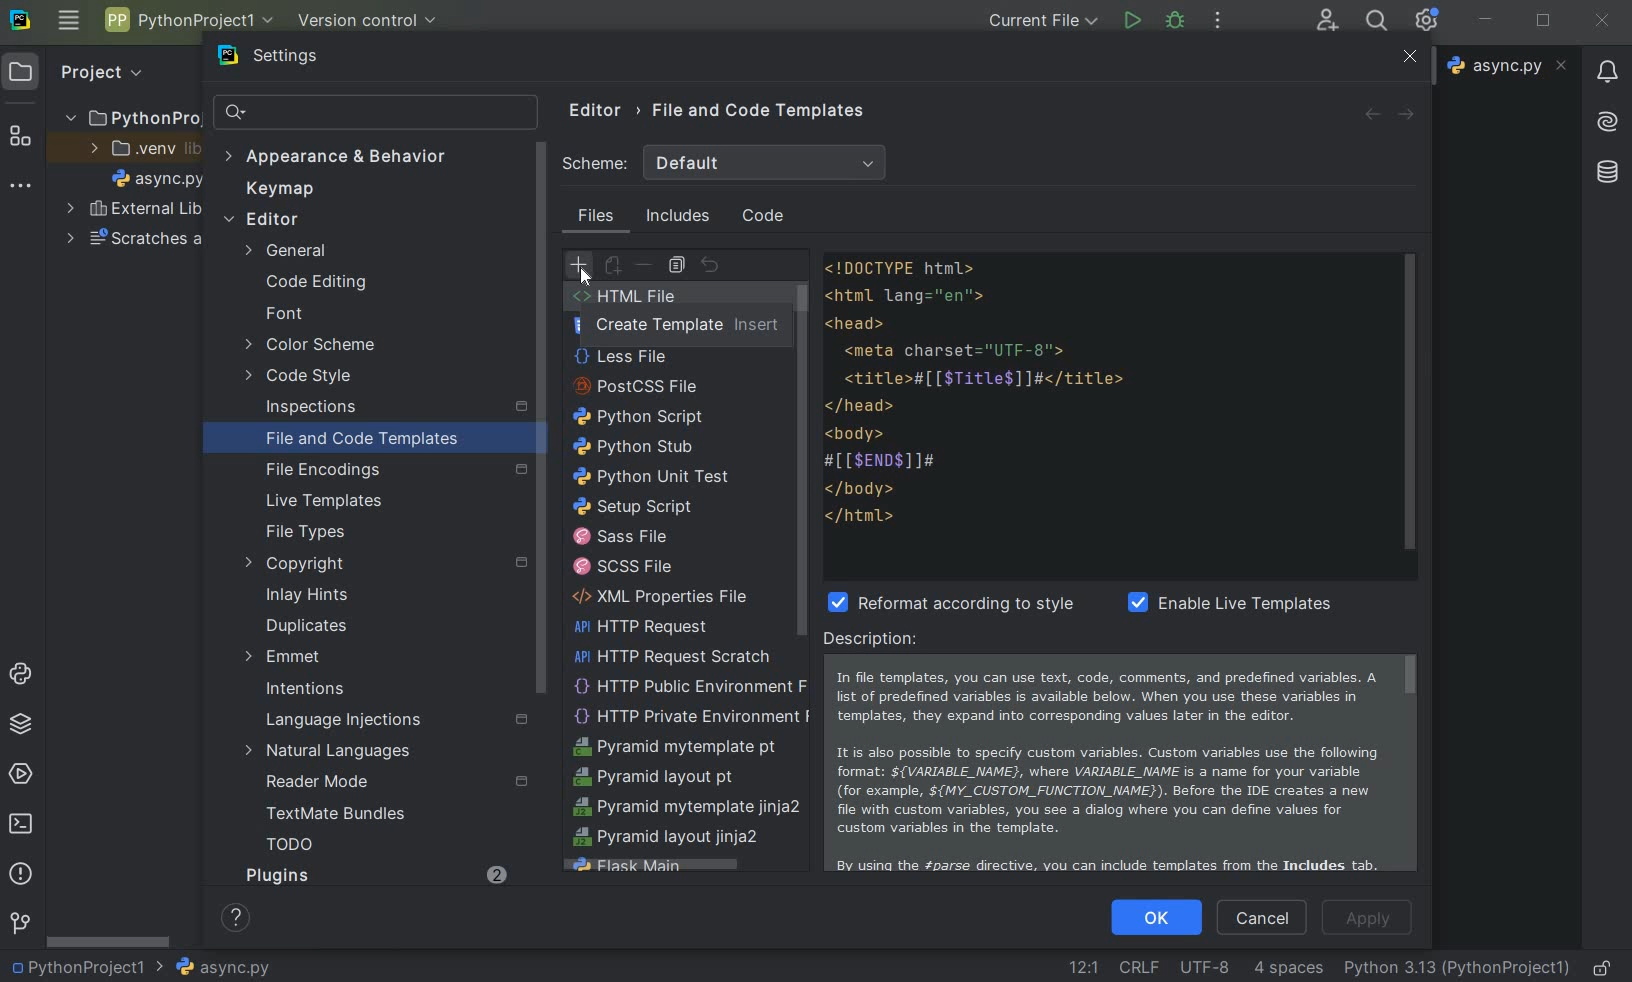 Image resolution: width=1632 pixels, height=982 pixels. What do you see at coordinates (1406, 403) in the screenshot?
I see `scrollbar` at bounding box center [1406, 403].